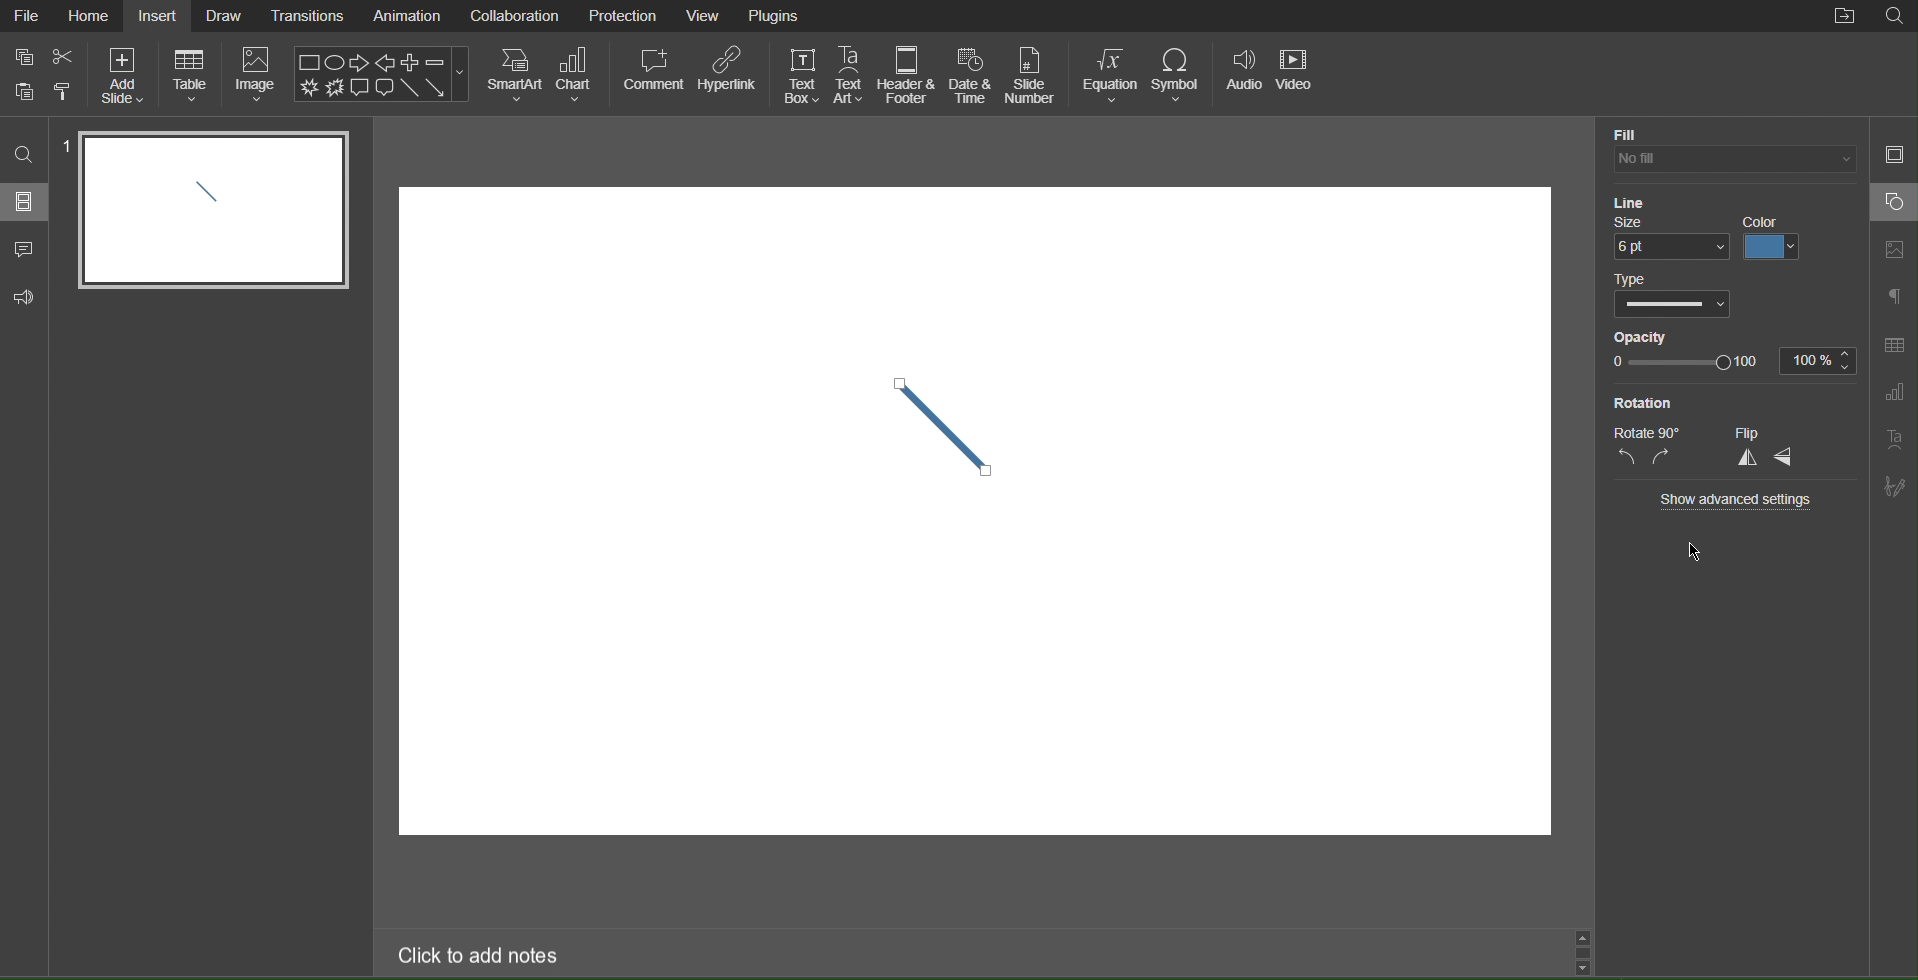  Describe the element at coordinates (1751, 433) in the screenshot. I see `Flip` at that location.